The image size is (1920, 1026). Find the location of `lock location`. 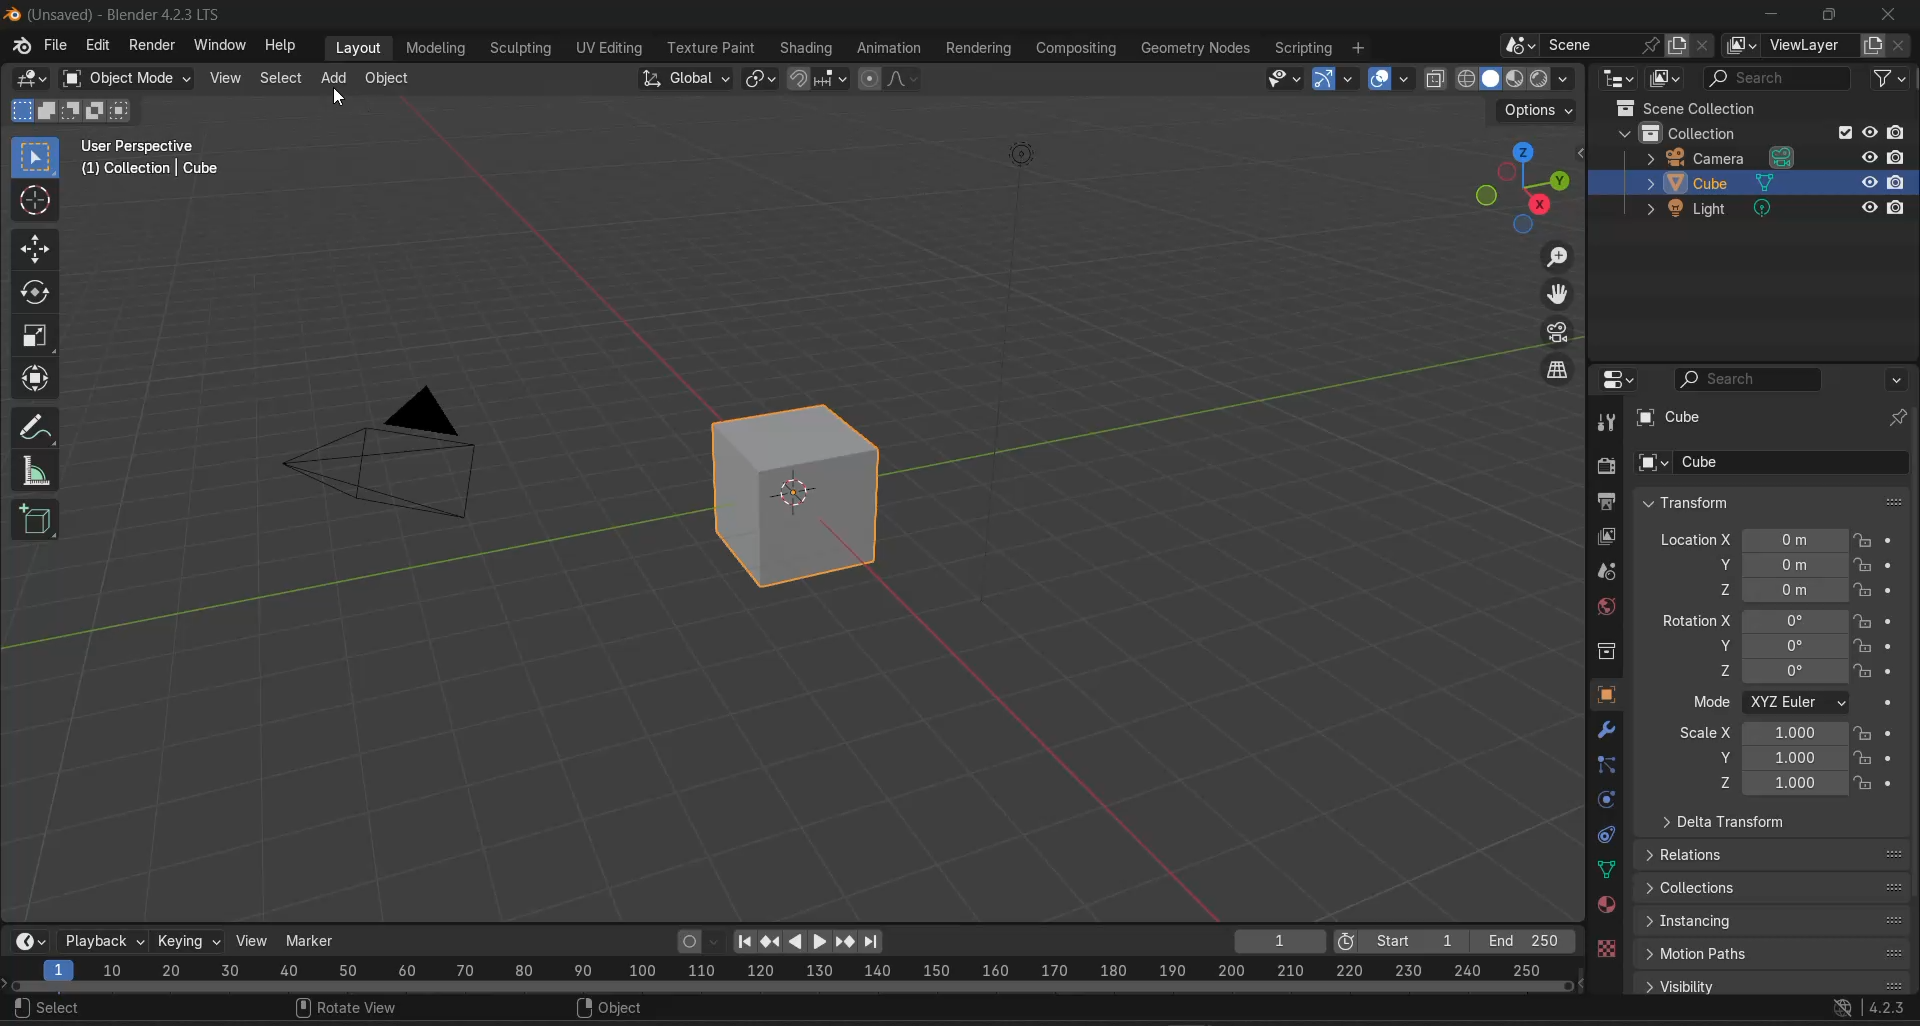

lock location is located at coordinates (1862, 588).